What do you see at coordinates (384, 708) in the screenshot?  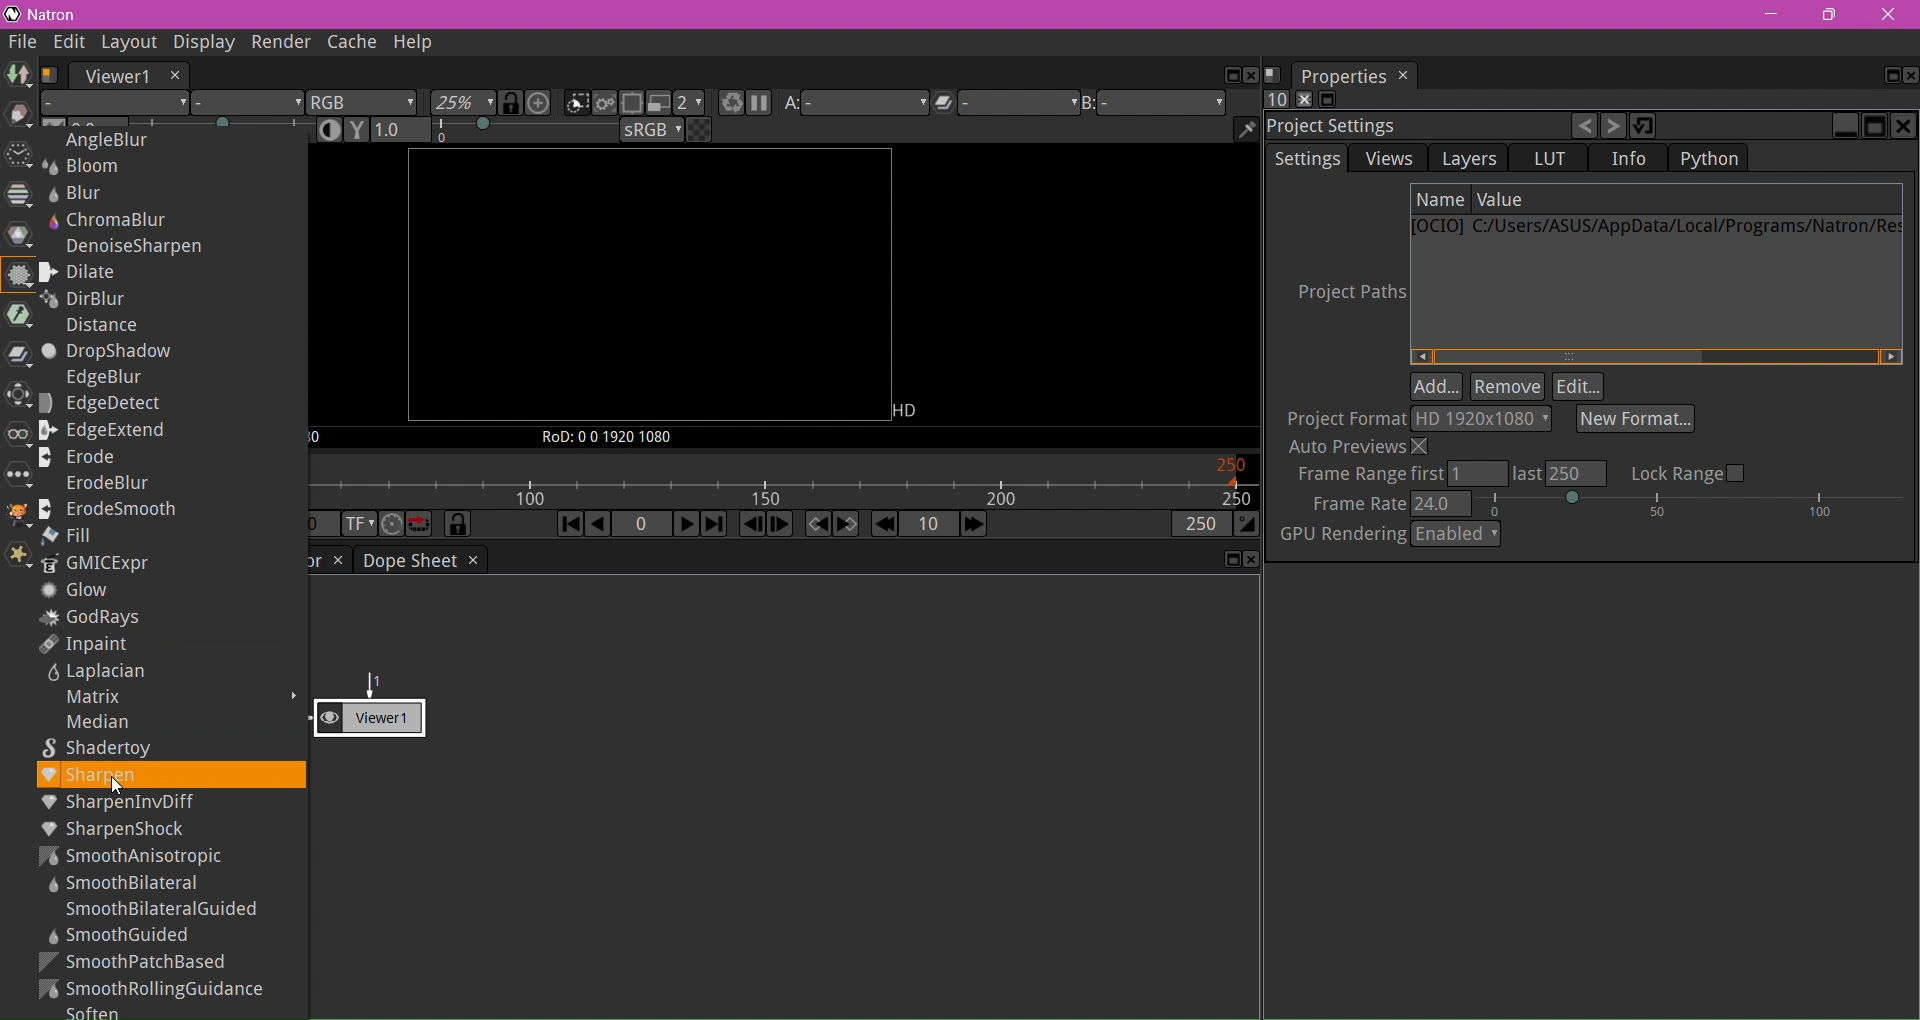 I see `Viewer 1` at bounding box center [384, 708].